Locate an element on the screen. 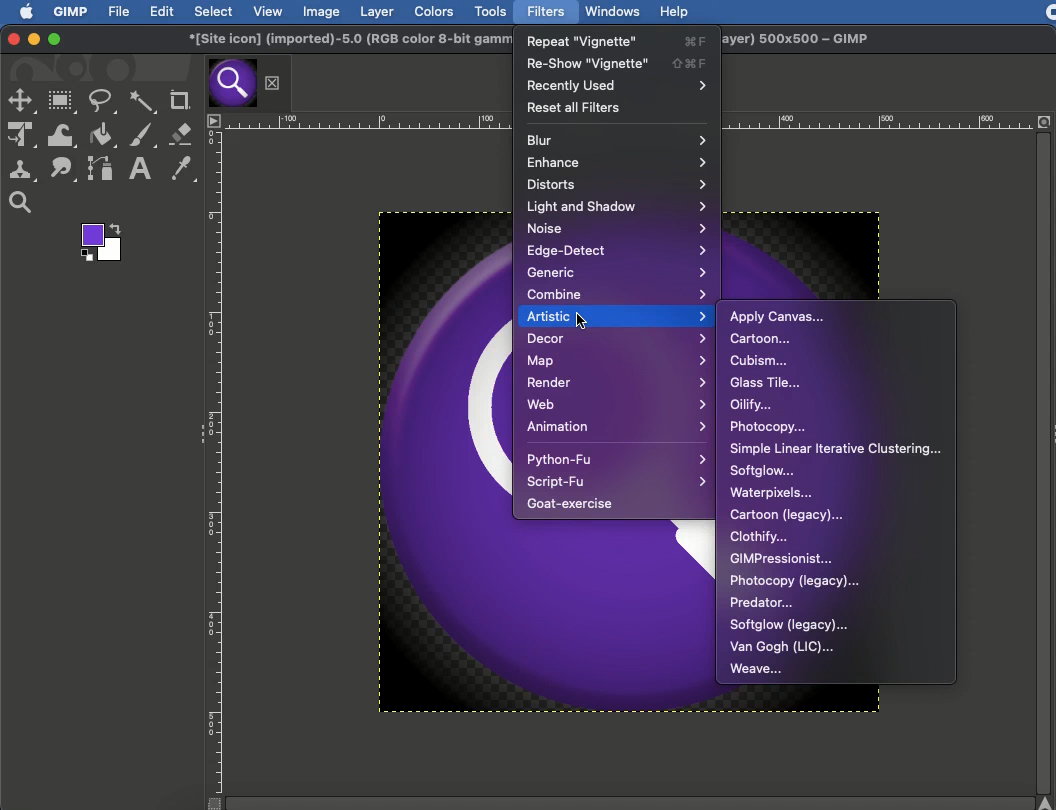 Image resolution: width=1056 pixels, height=810 pixels. Tools is located at coordinates (491, 12).